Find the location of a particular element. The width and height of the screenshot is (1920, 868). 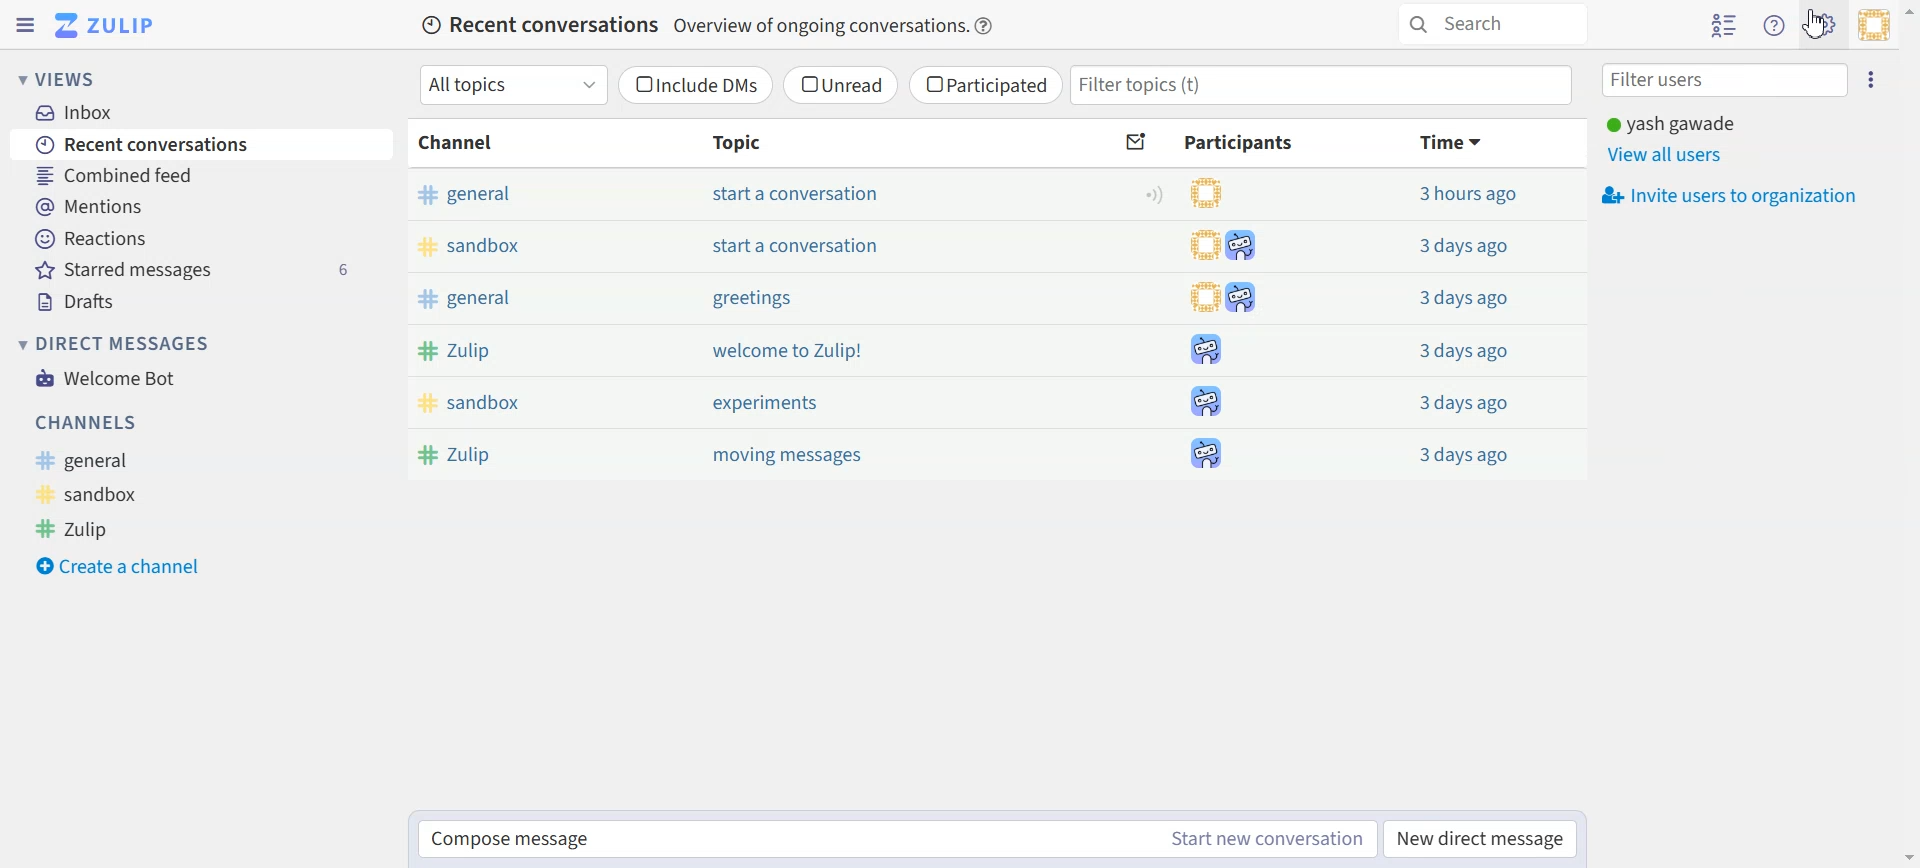

3 days ago is located at coordinates (1461, 404).